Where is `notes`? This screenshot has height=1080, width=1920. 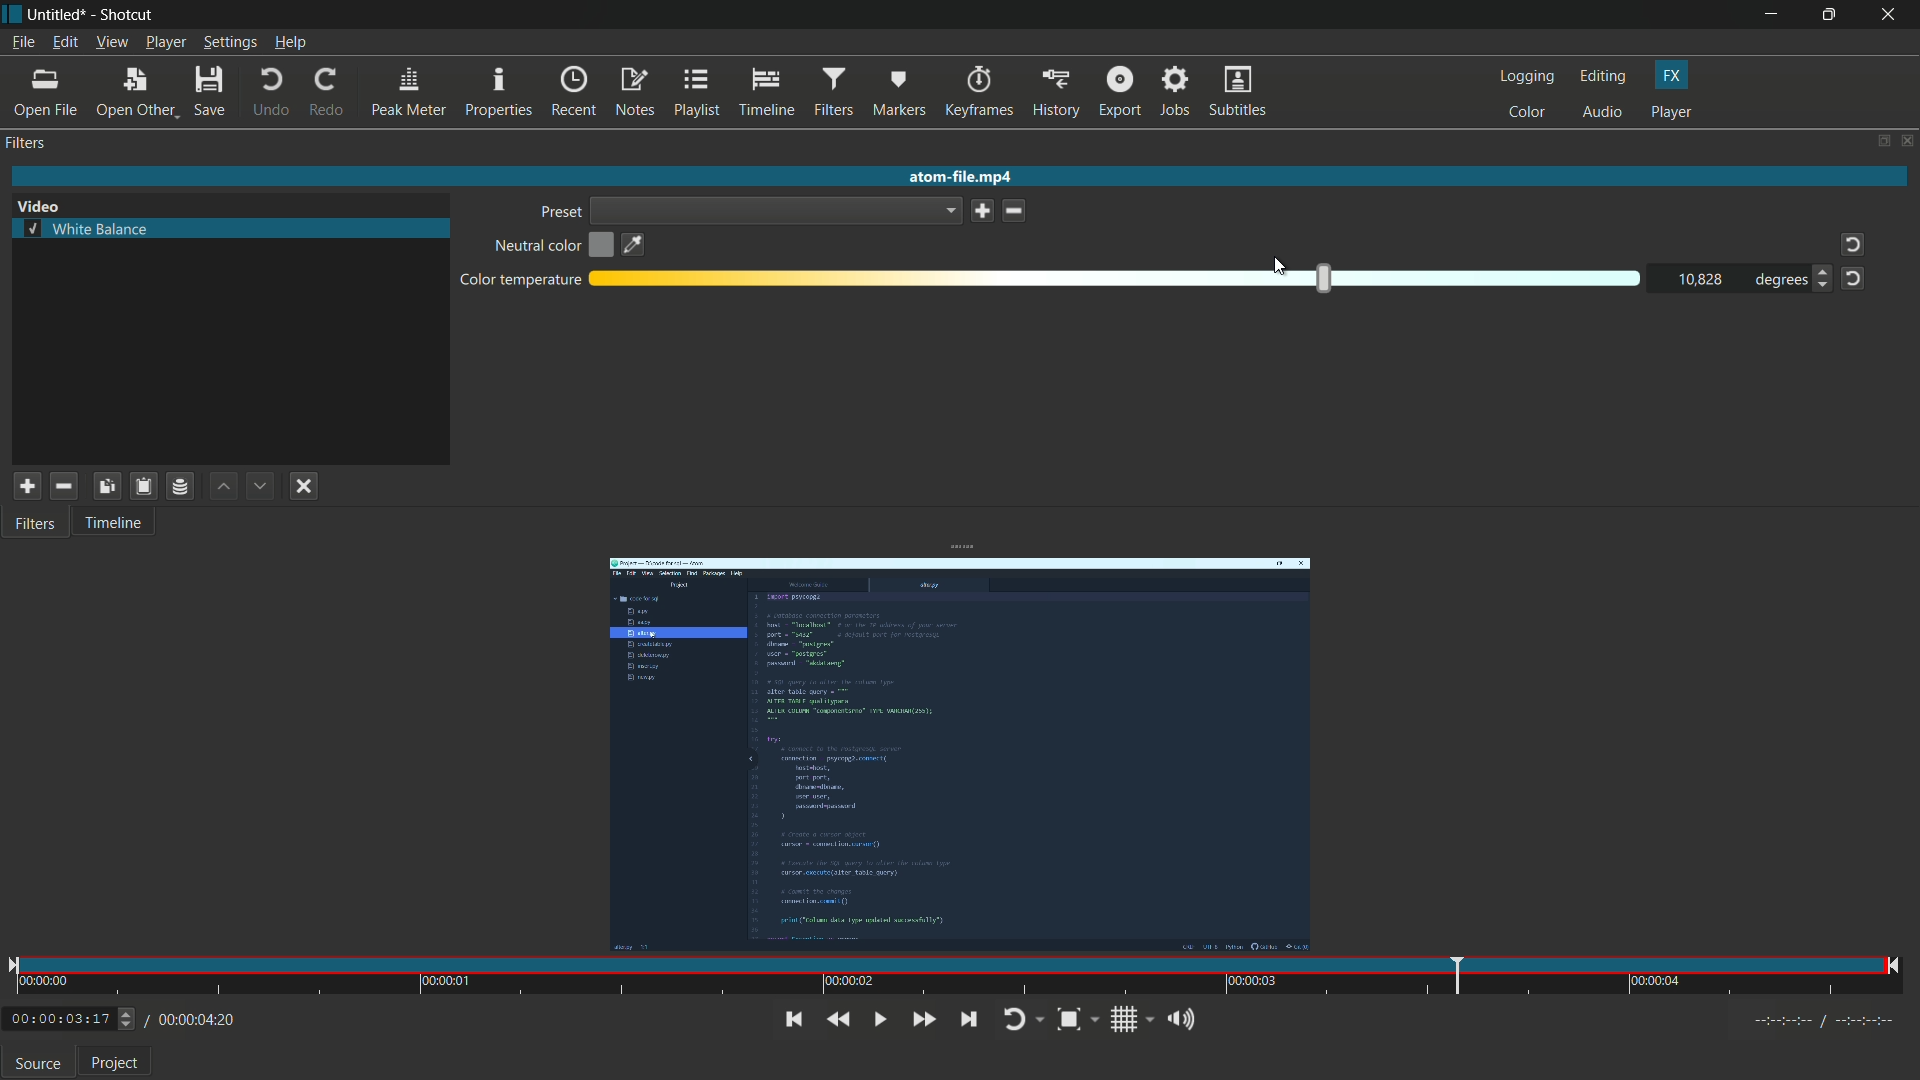 notes is located at coordinates (634, 93).